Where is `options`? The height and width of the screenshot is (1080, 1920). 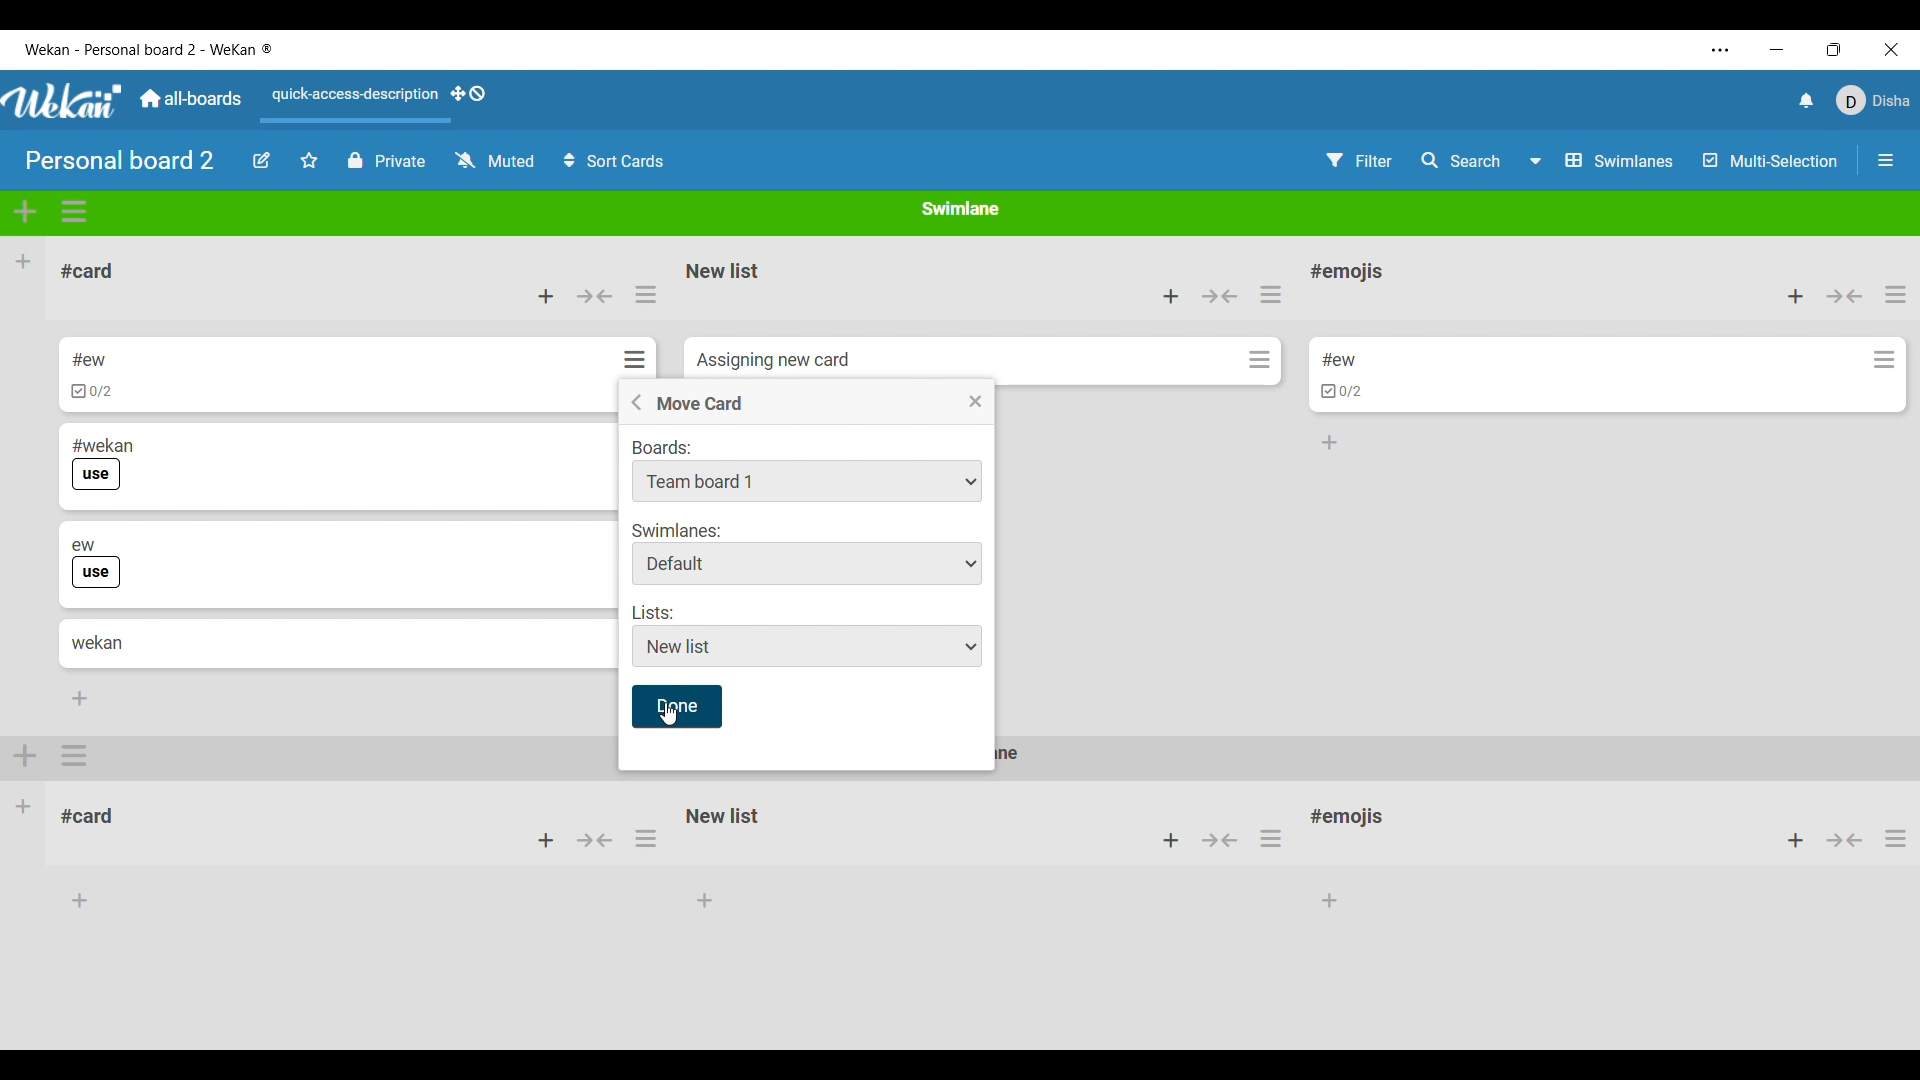
options is located at coordinates (1895, 845).